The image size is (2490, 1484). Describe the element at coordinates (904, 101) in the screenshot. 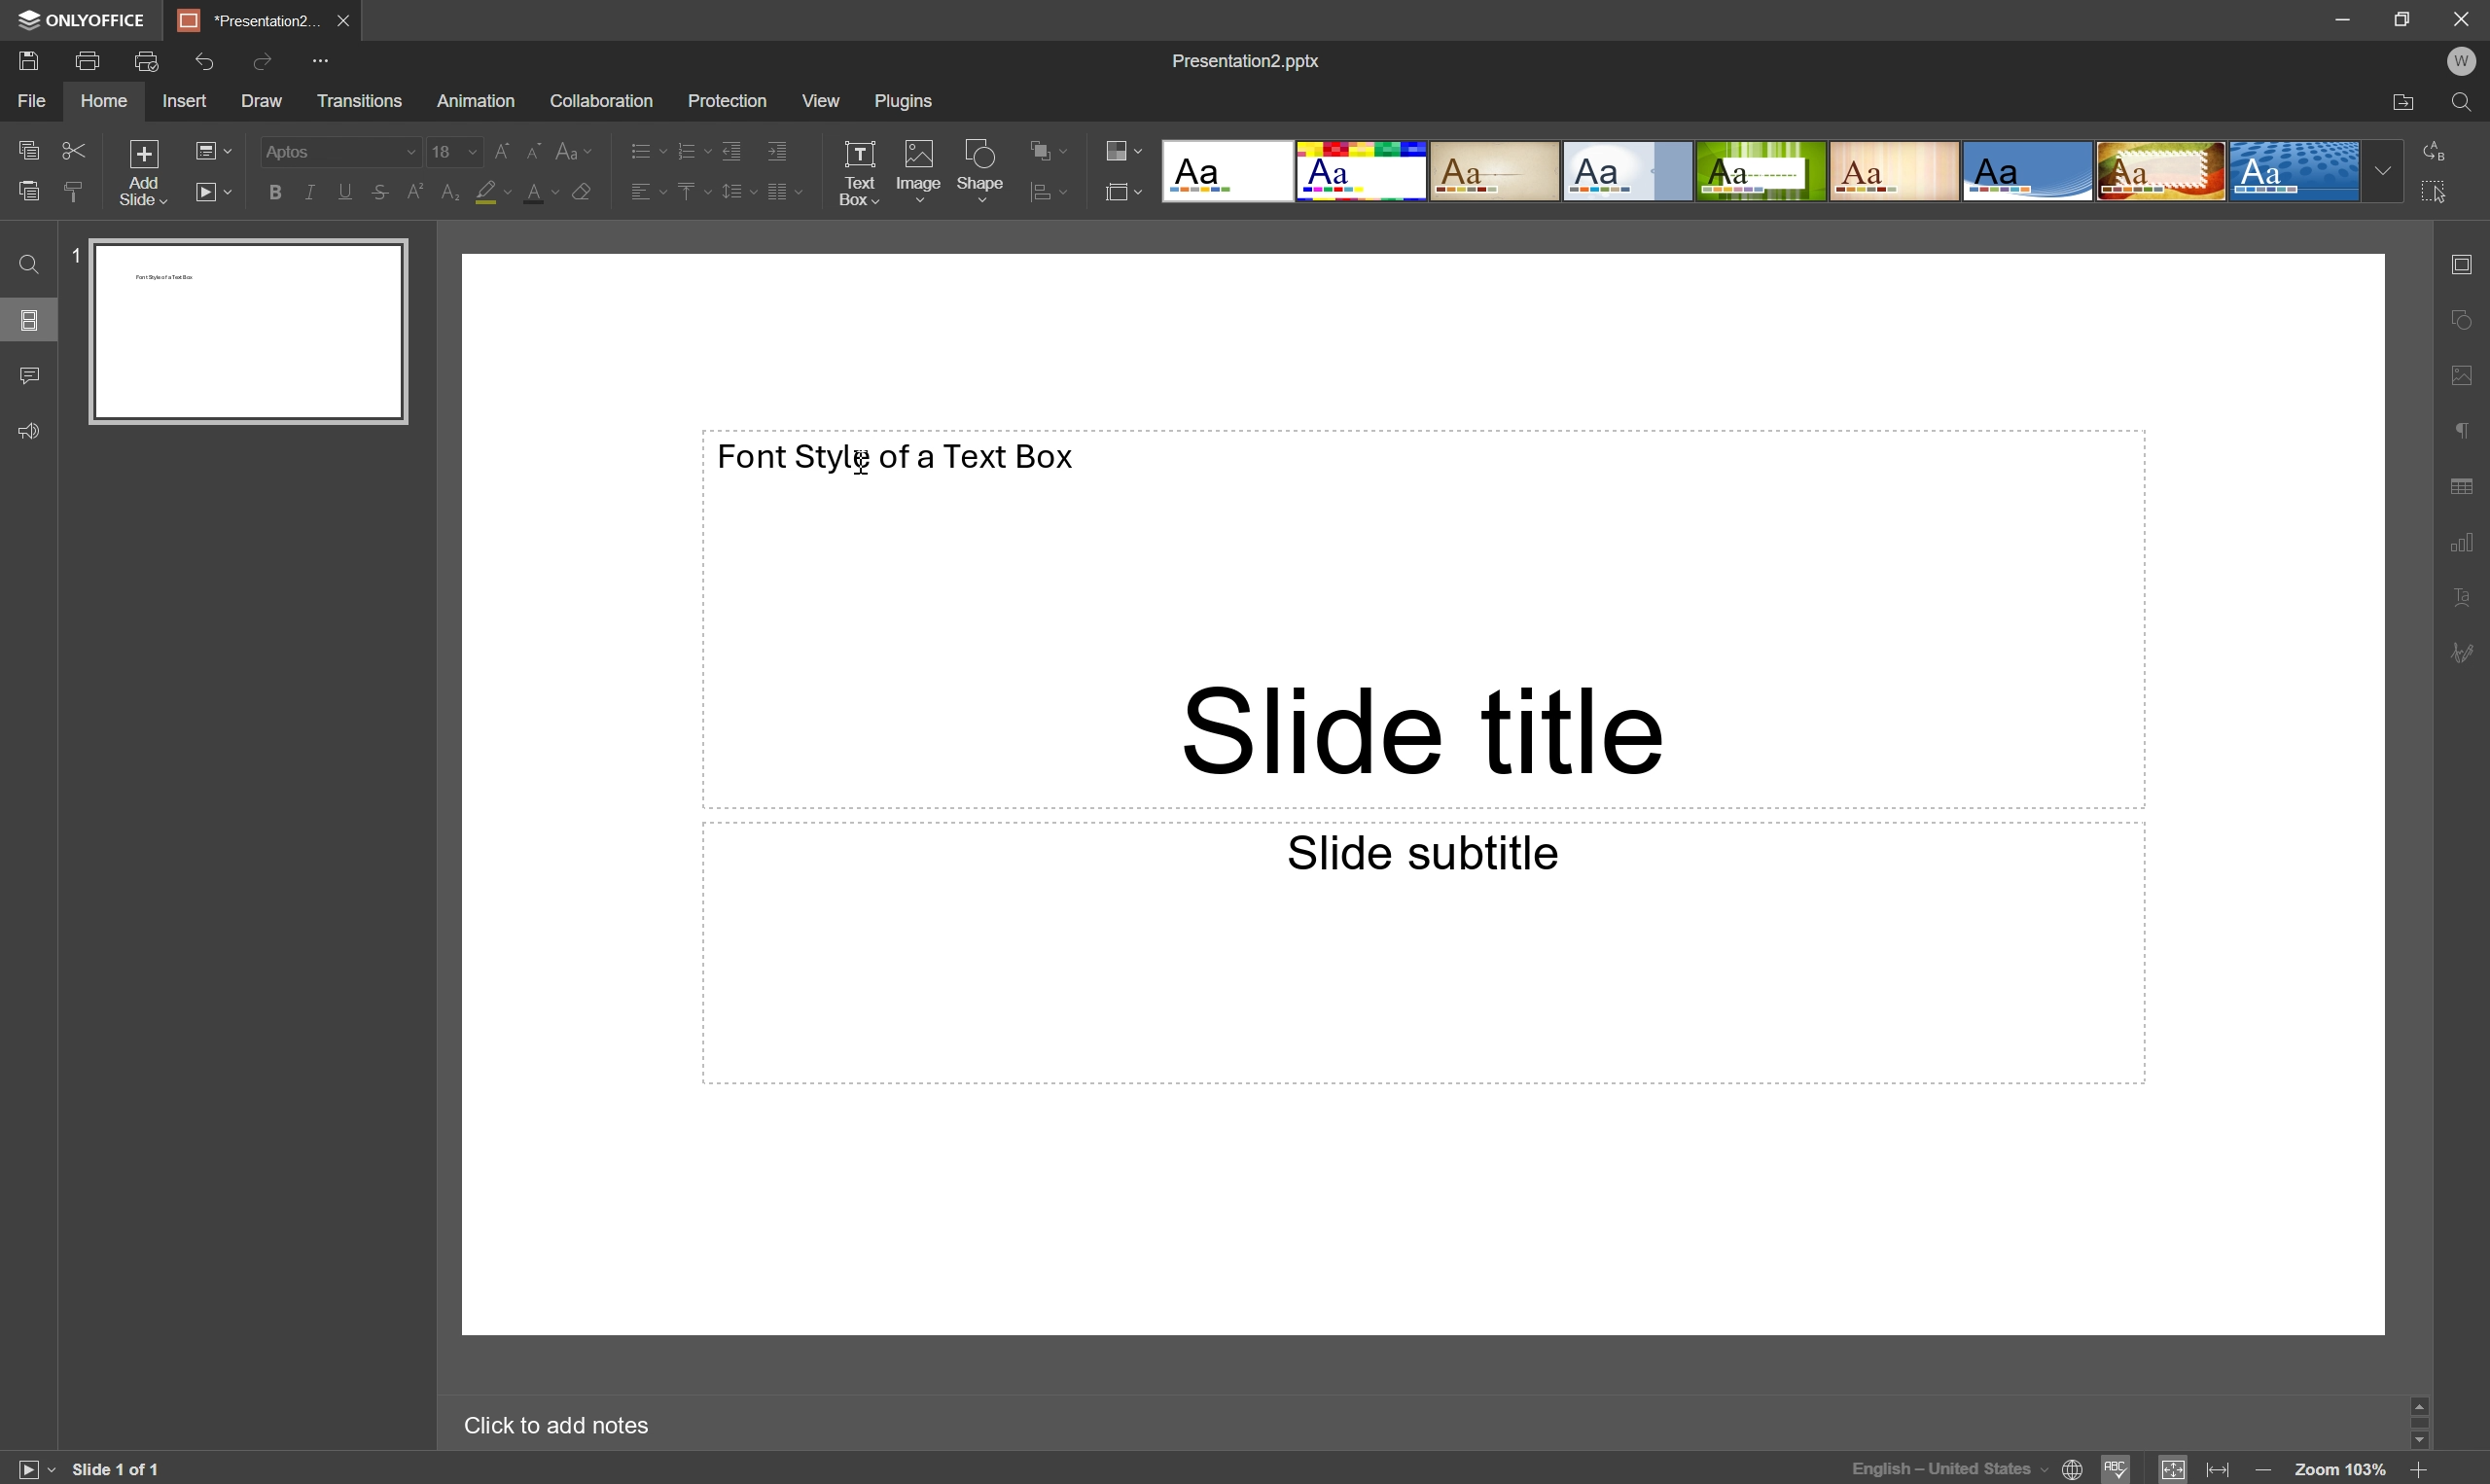

I see `Plugins` at that location.